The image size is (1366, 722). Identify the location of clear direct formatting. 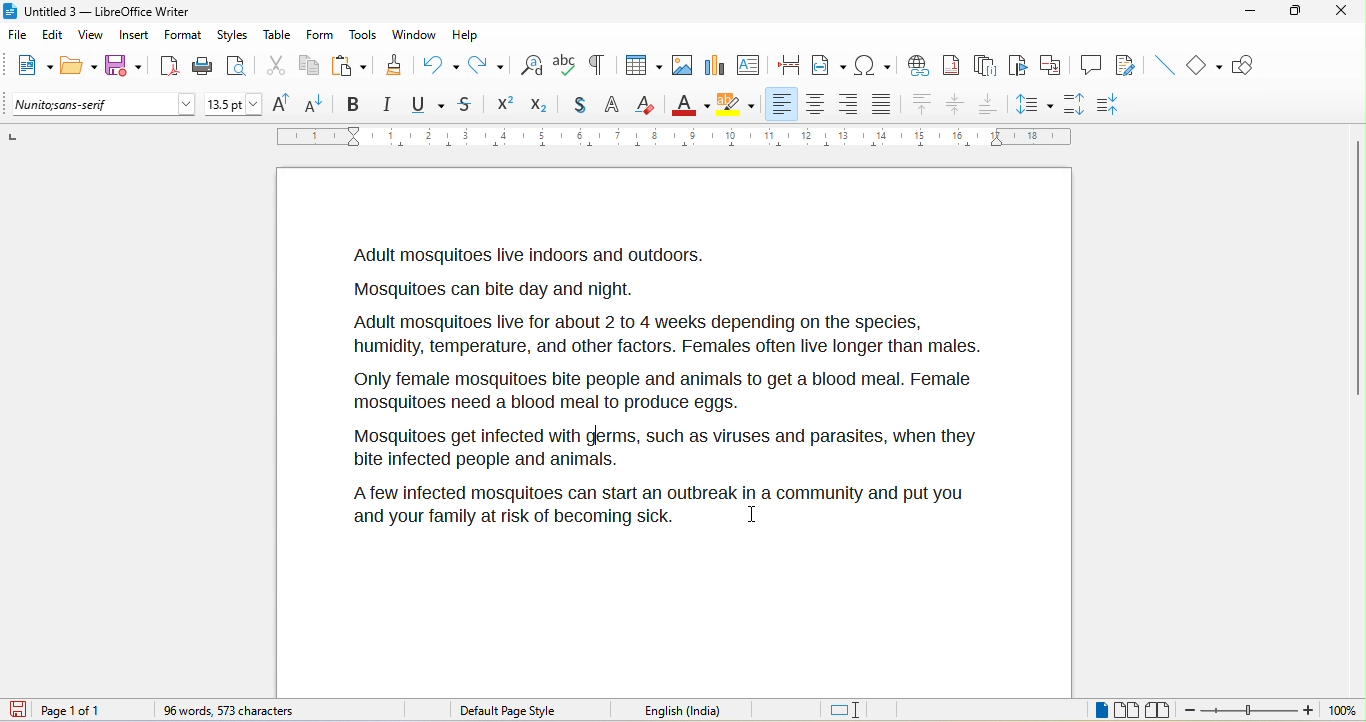
(648, 106).